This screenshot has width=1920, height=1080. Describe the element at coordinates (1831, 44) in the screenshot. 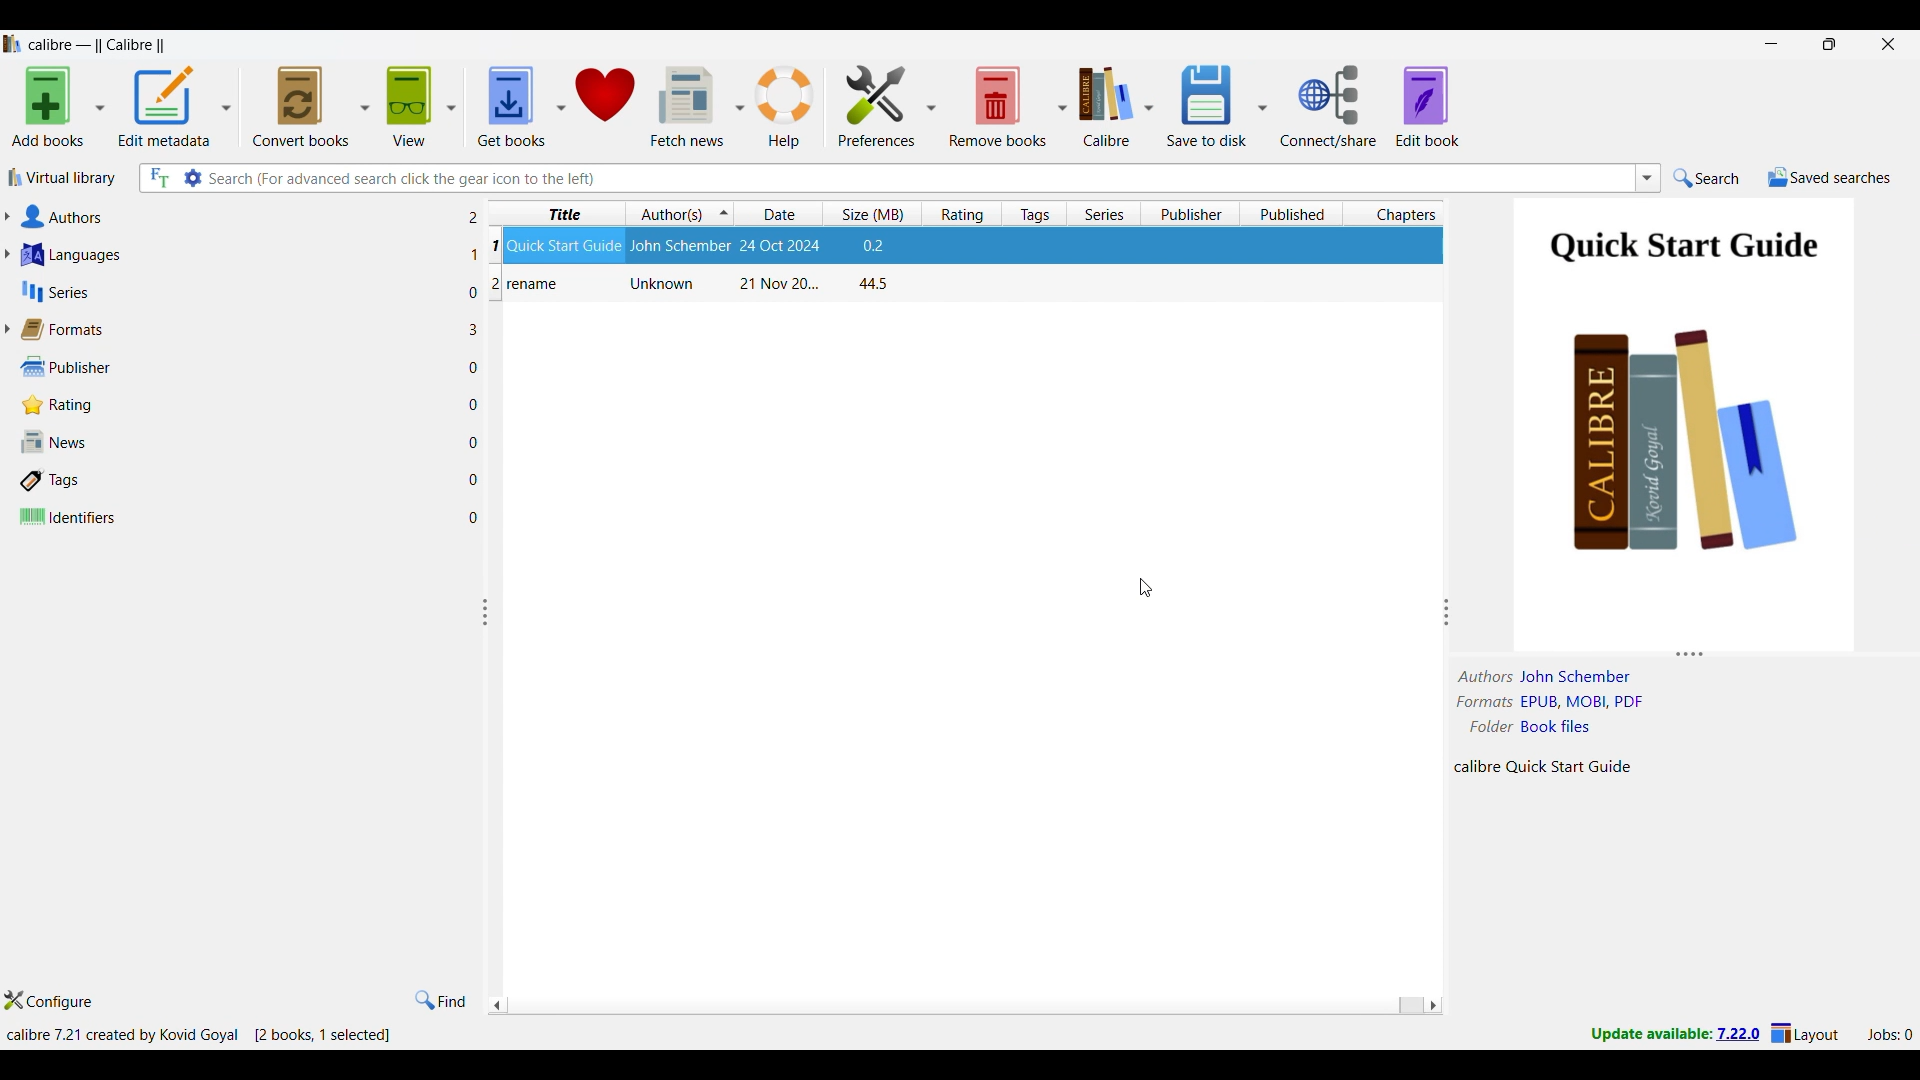

I see `Show interface in a smaller tab` at that location.